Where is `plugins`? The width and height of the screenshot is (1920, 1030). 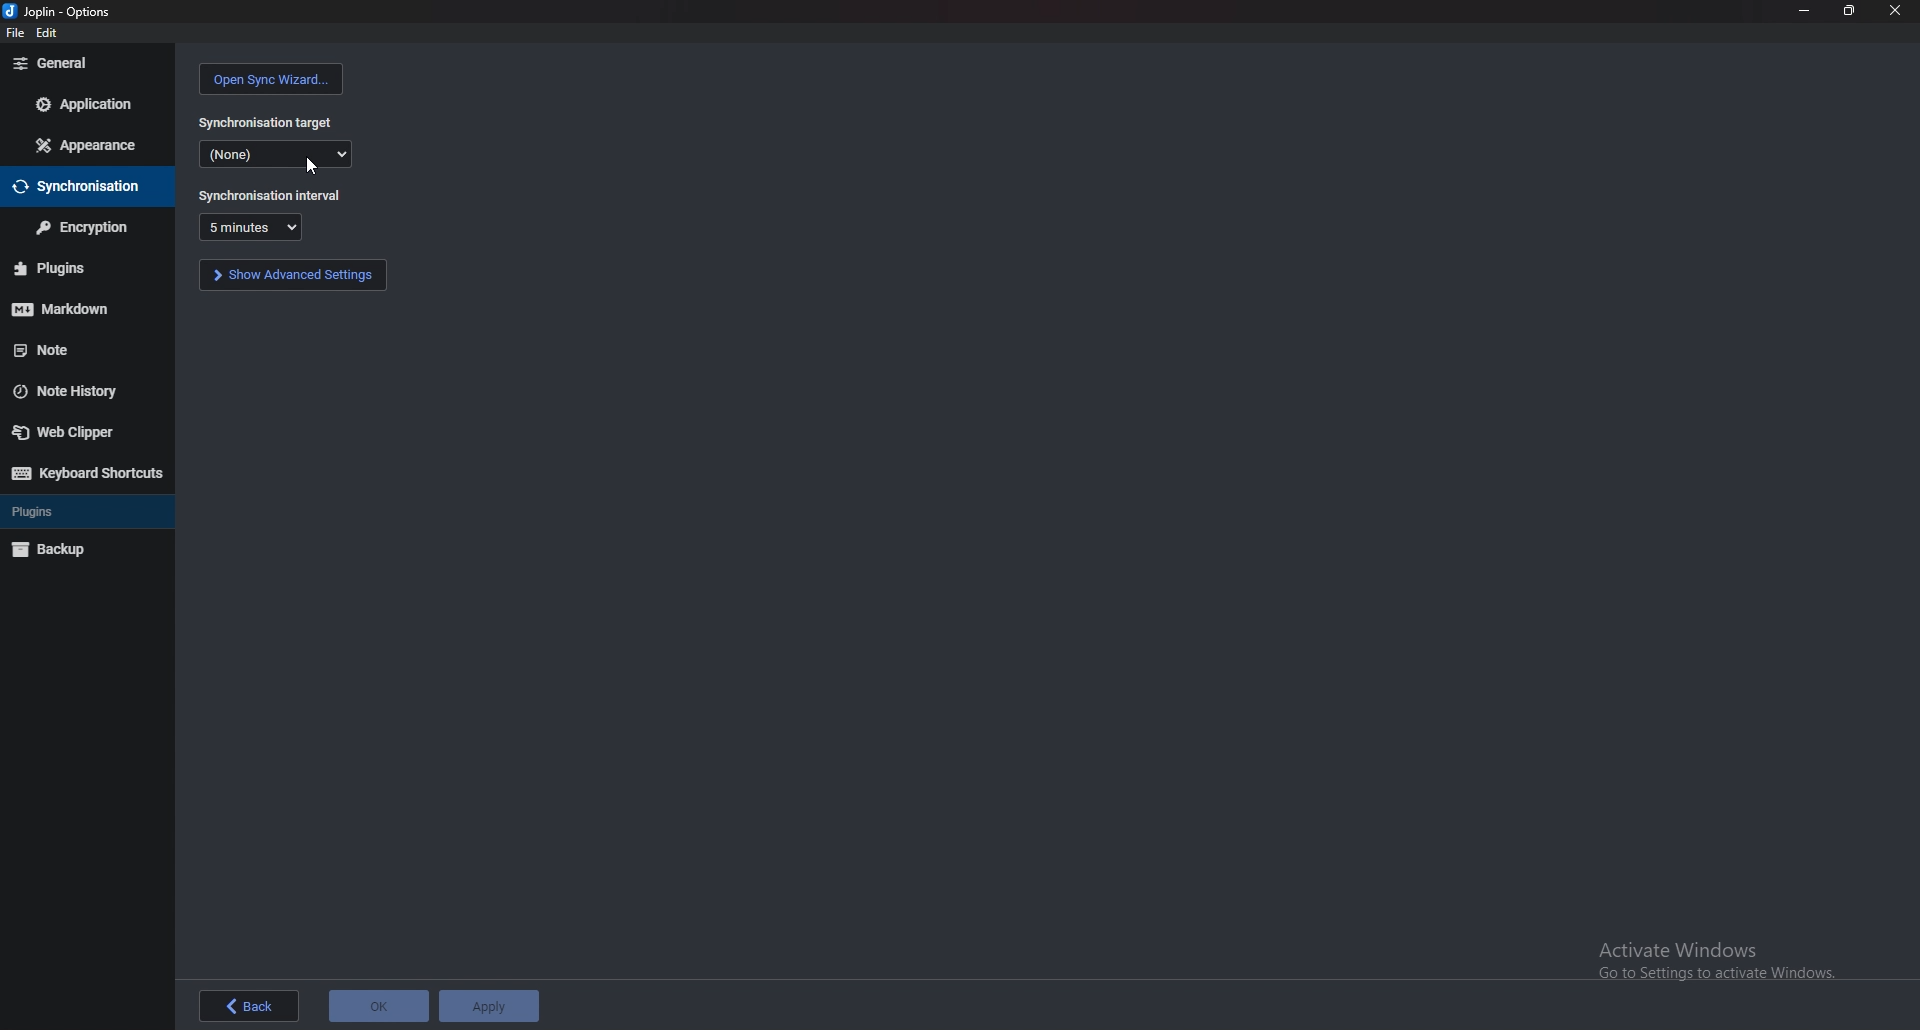 plugins is located at coordinates (75, 267).